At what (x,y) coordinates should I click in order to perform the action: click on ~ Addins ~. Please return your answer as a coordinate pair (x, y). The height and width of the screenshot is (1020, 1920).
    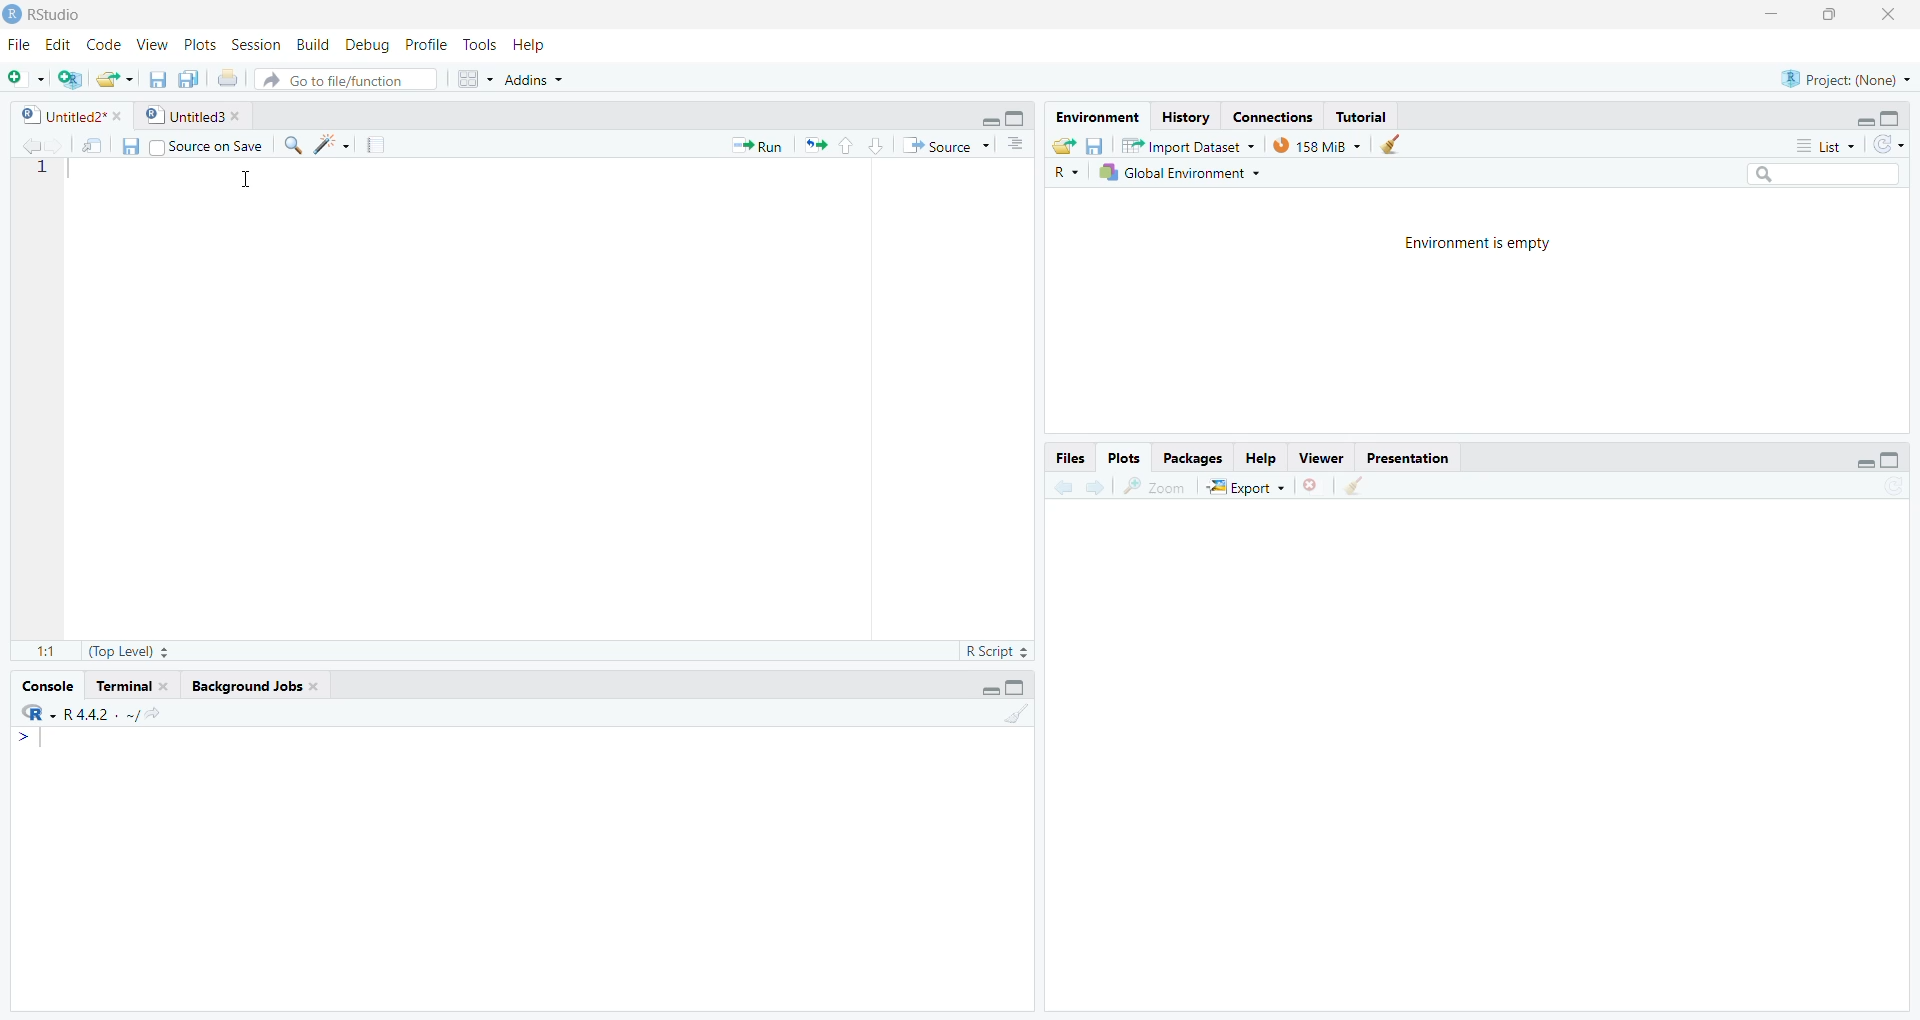
    Looking at the image, I should click on (538, 82).